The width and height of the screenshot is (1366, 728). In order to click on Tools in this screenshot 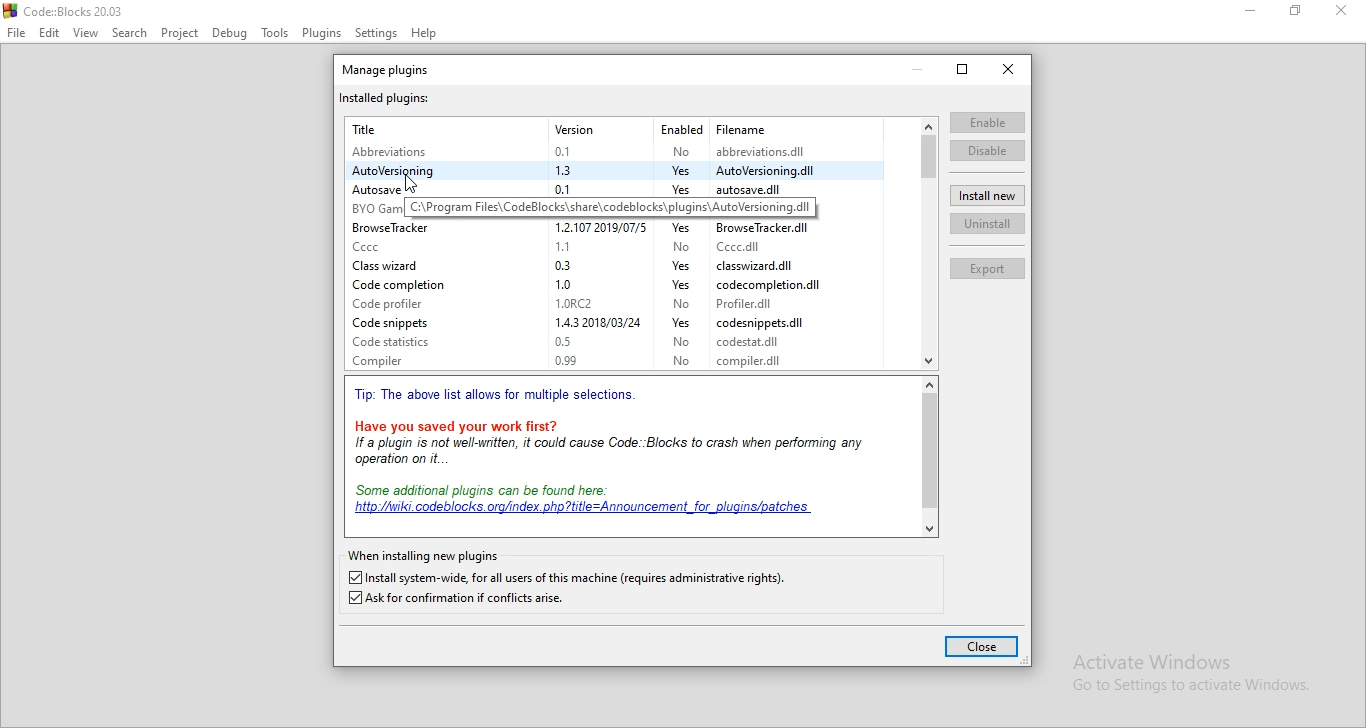, I will do `click(275, 34)`.